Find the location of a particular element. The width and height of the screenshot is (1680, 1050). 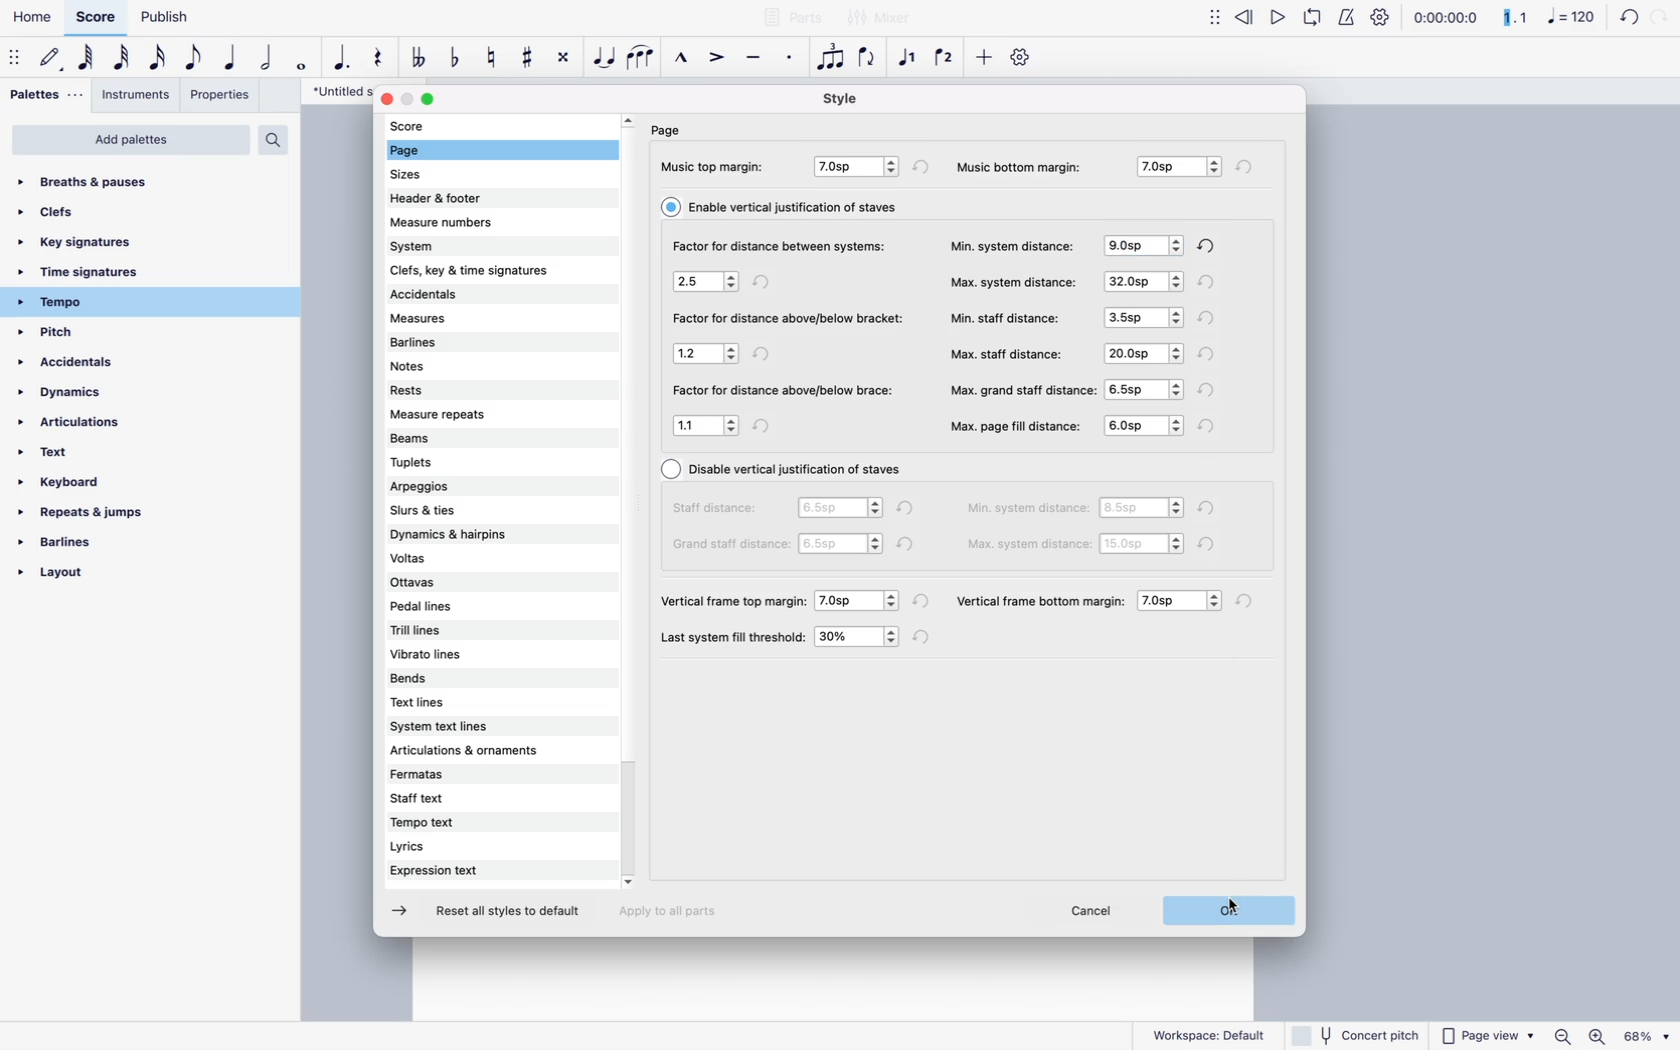

accidentals is located at coordinates (82, 367).